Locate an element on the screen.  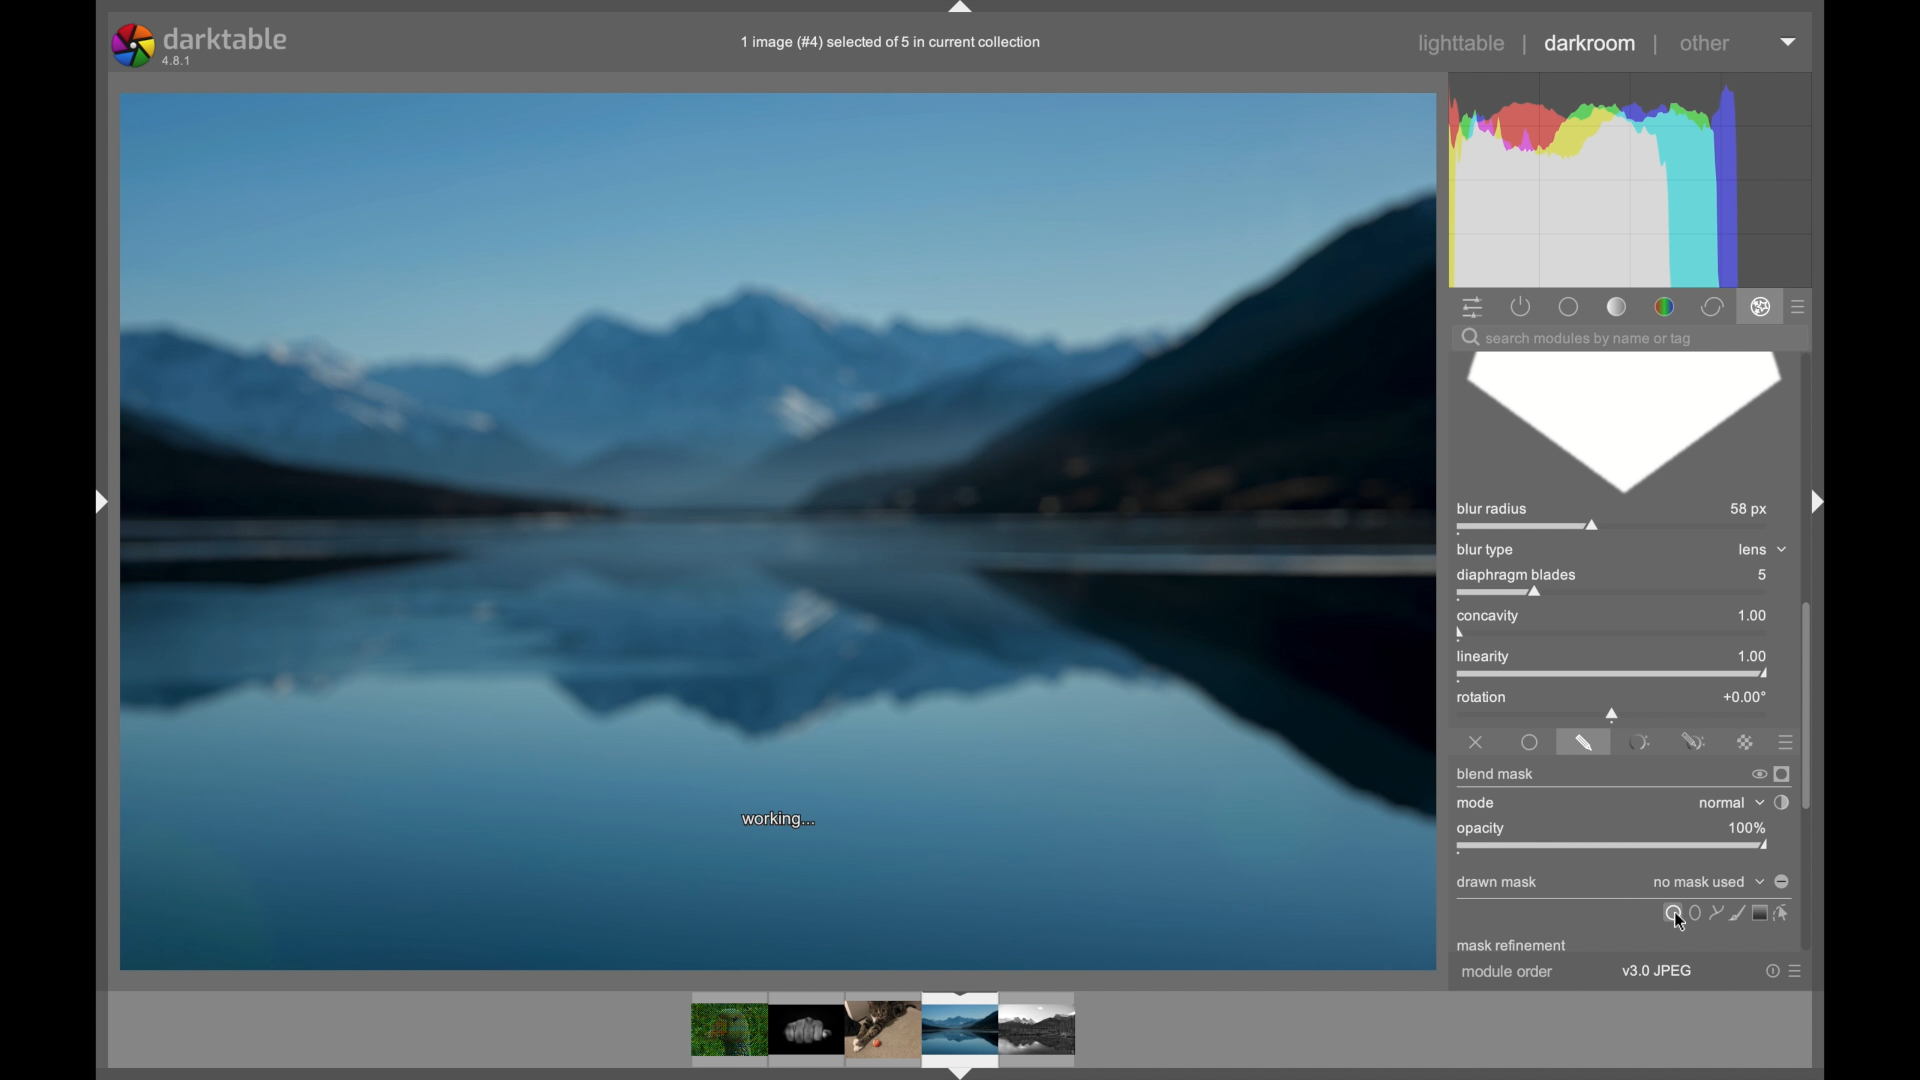
uniformly is located at coordinates (1673, 913).